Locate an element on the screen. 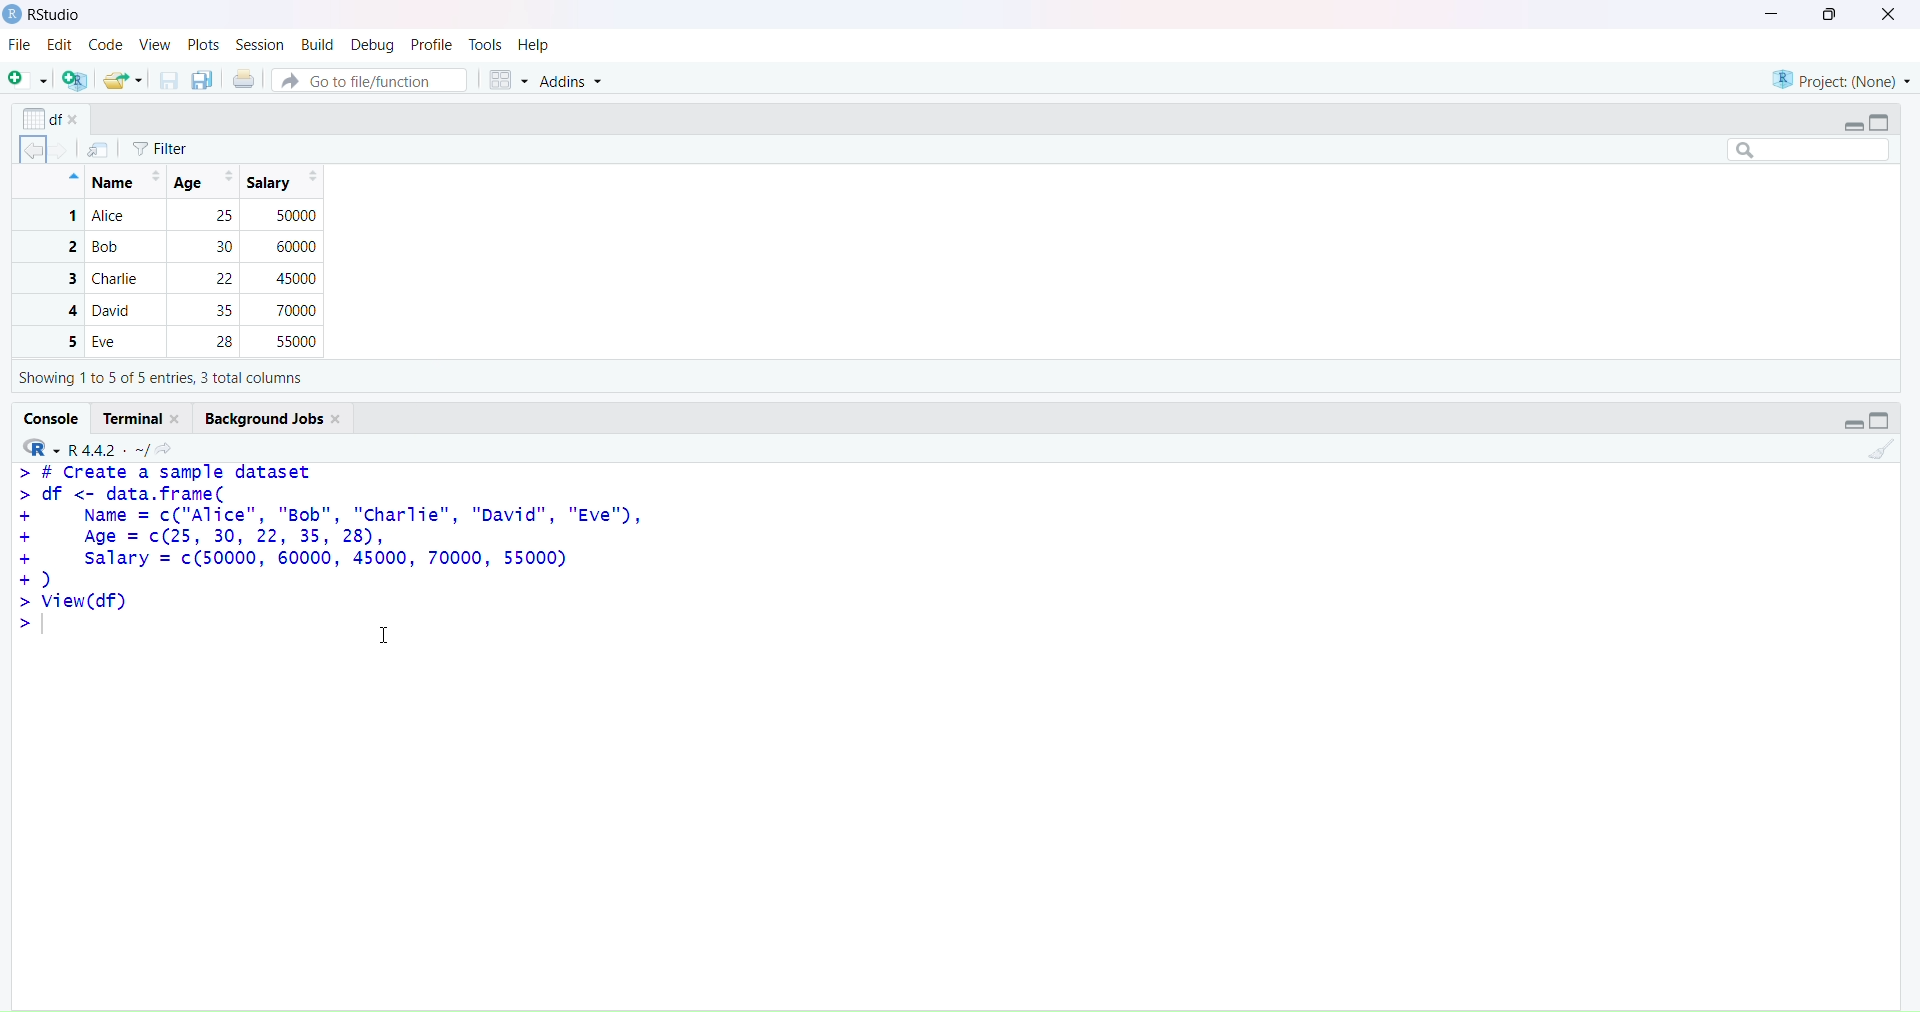 This screenshot has width=1920, height=1012. expand is located at coordinates (1844, 423).